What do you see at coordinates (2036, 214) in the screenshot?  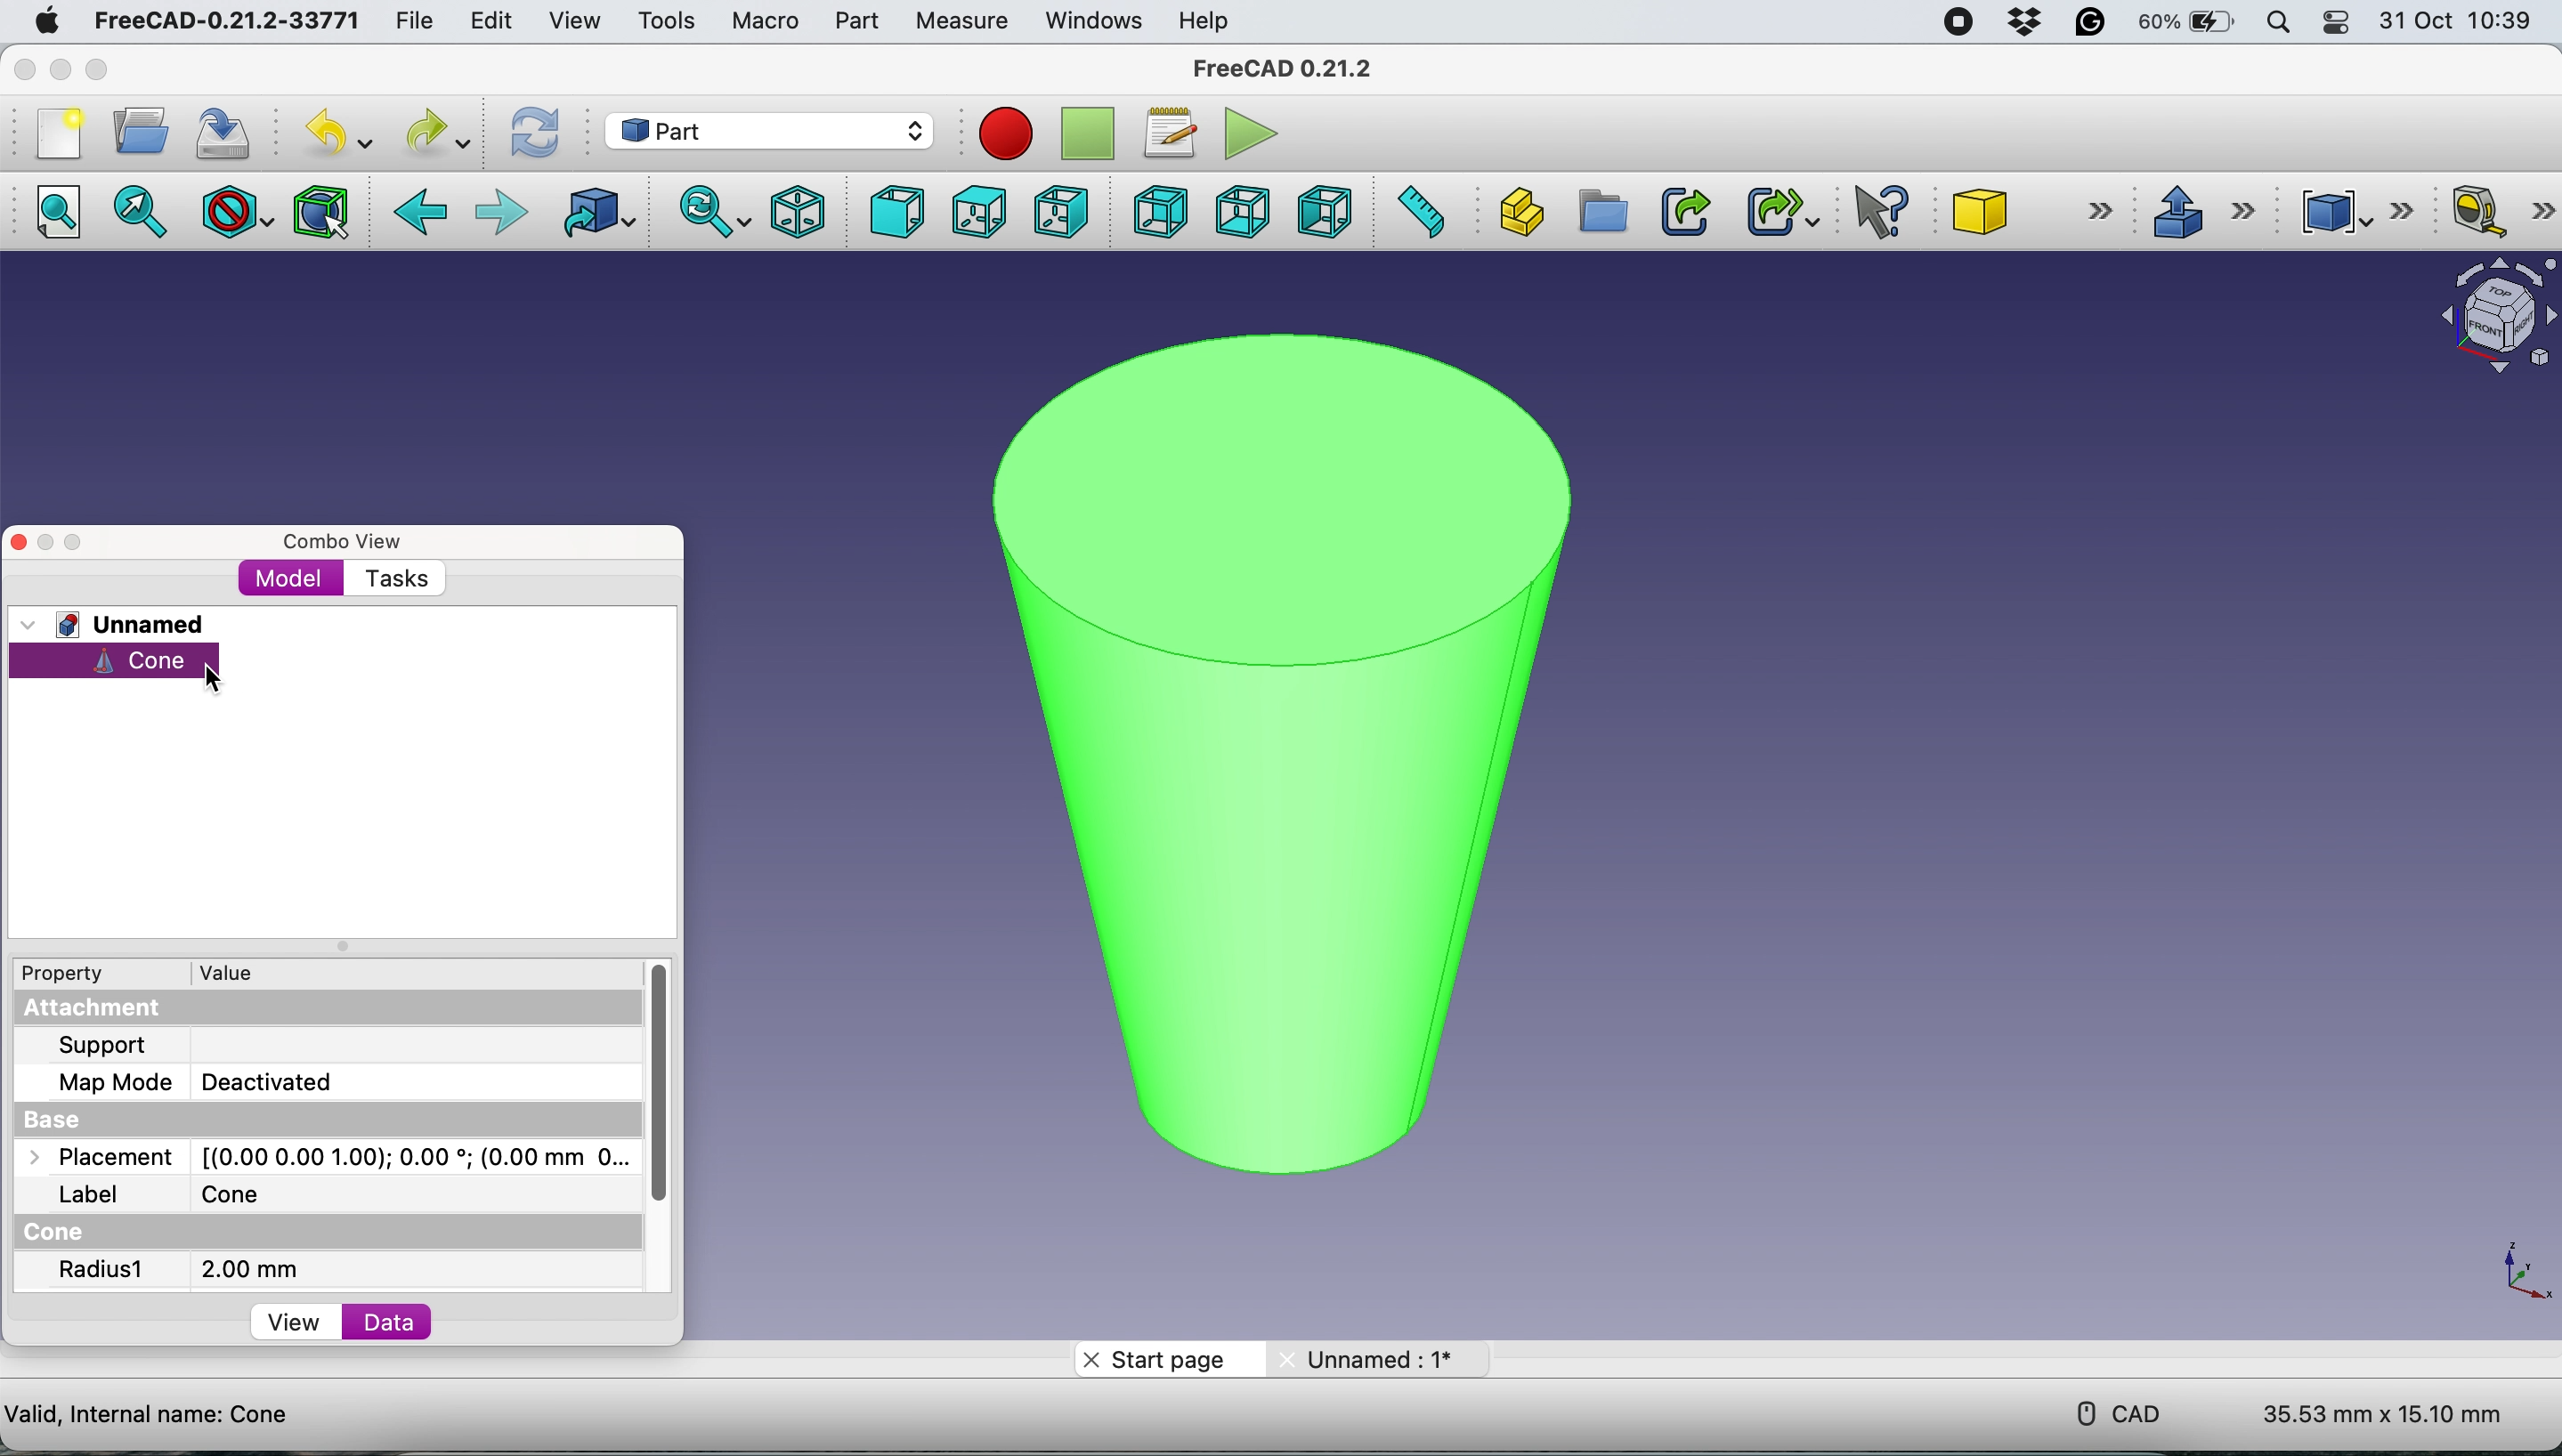 I see `cone` at bounding box center [2036, 214].